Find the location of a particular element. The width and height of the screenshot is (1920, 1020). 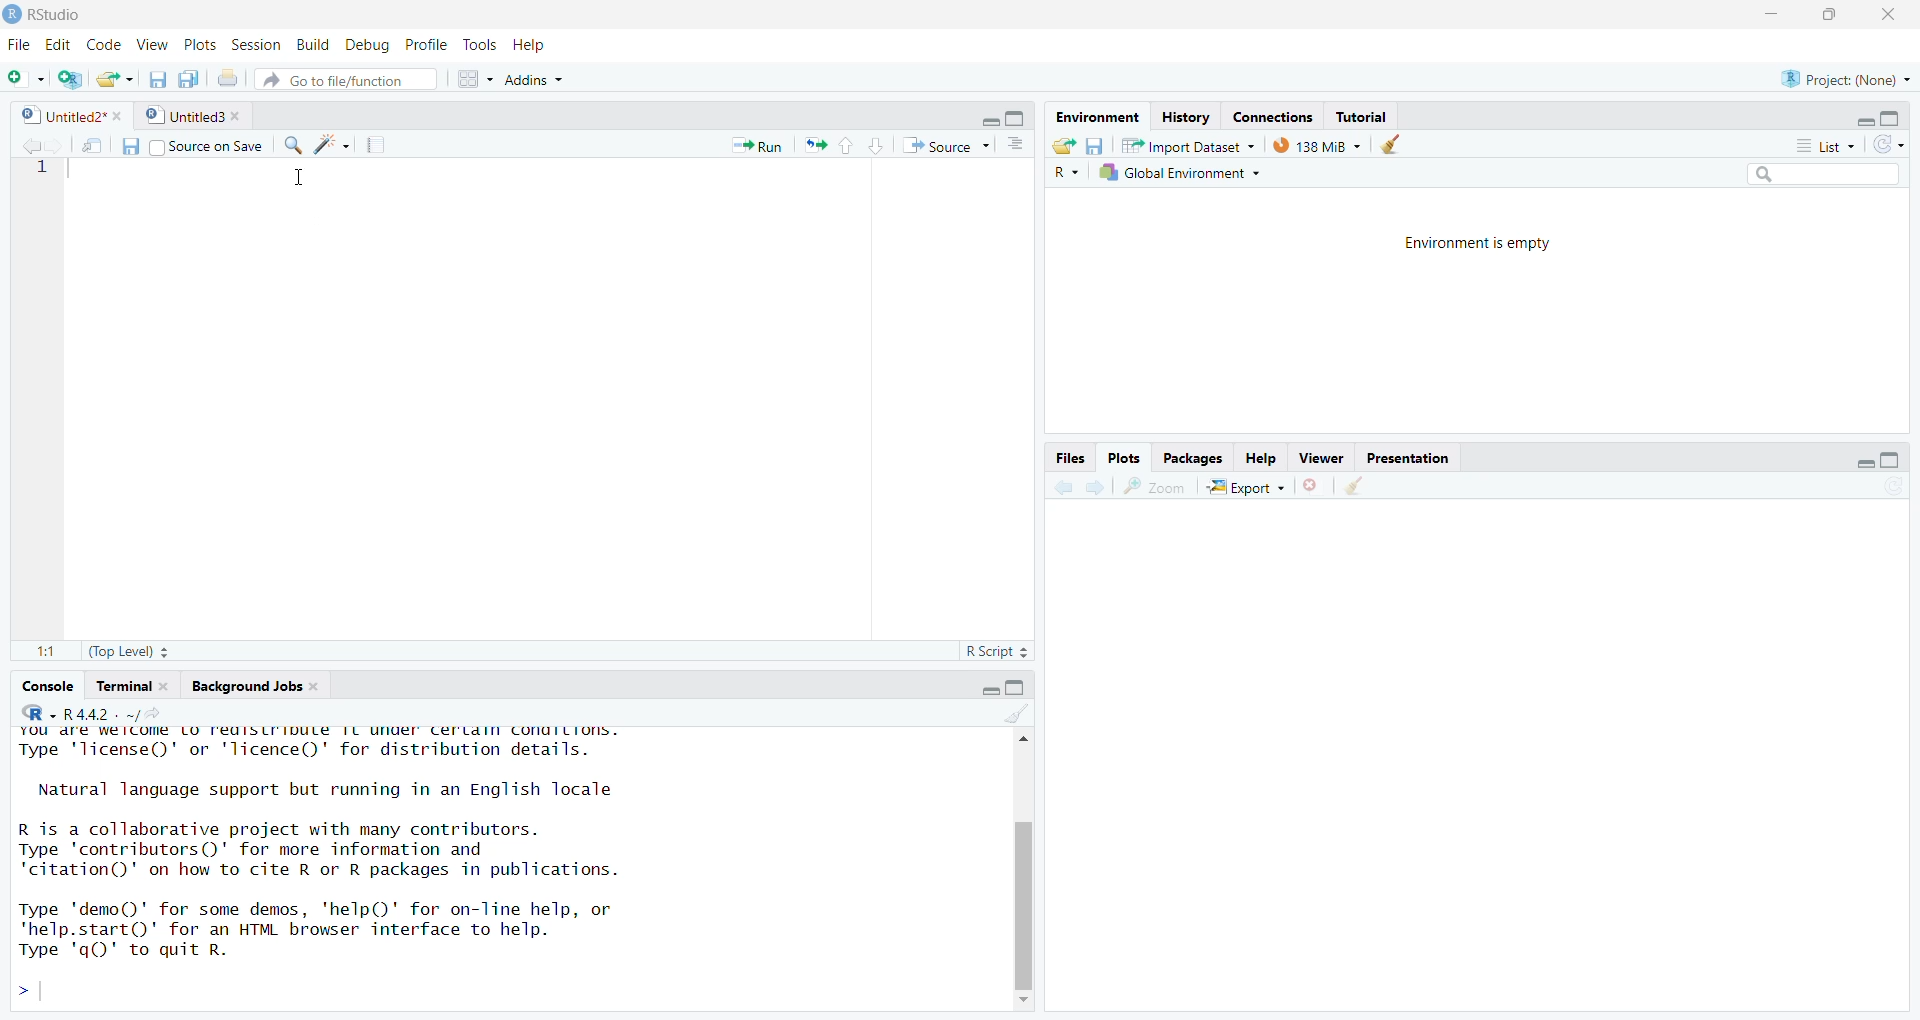

Compile report is located at coordinates (380, 145).